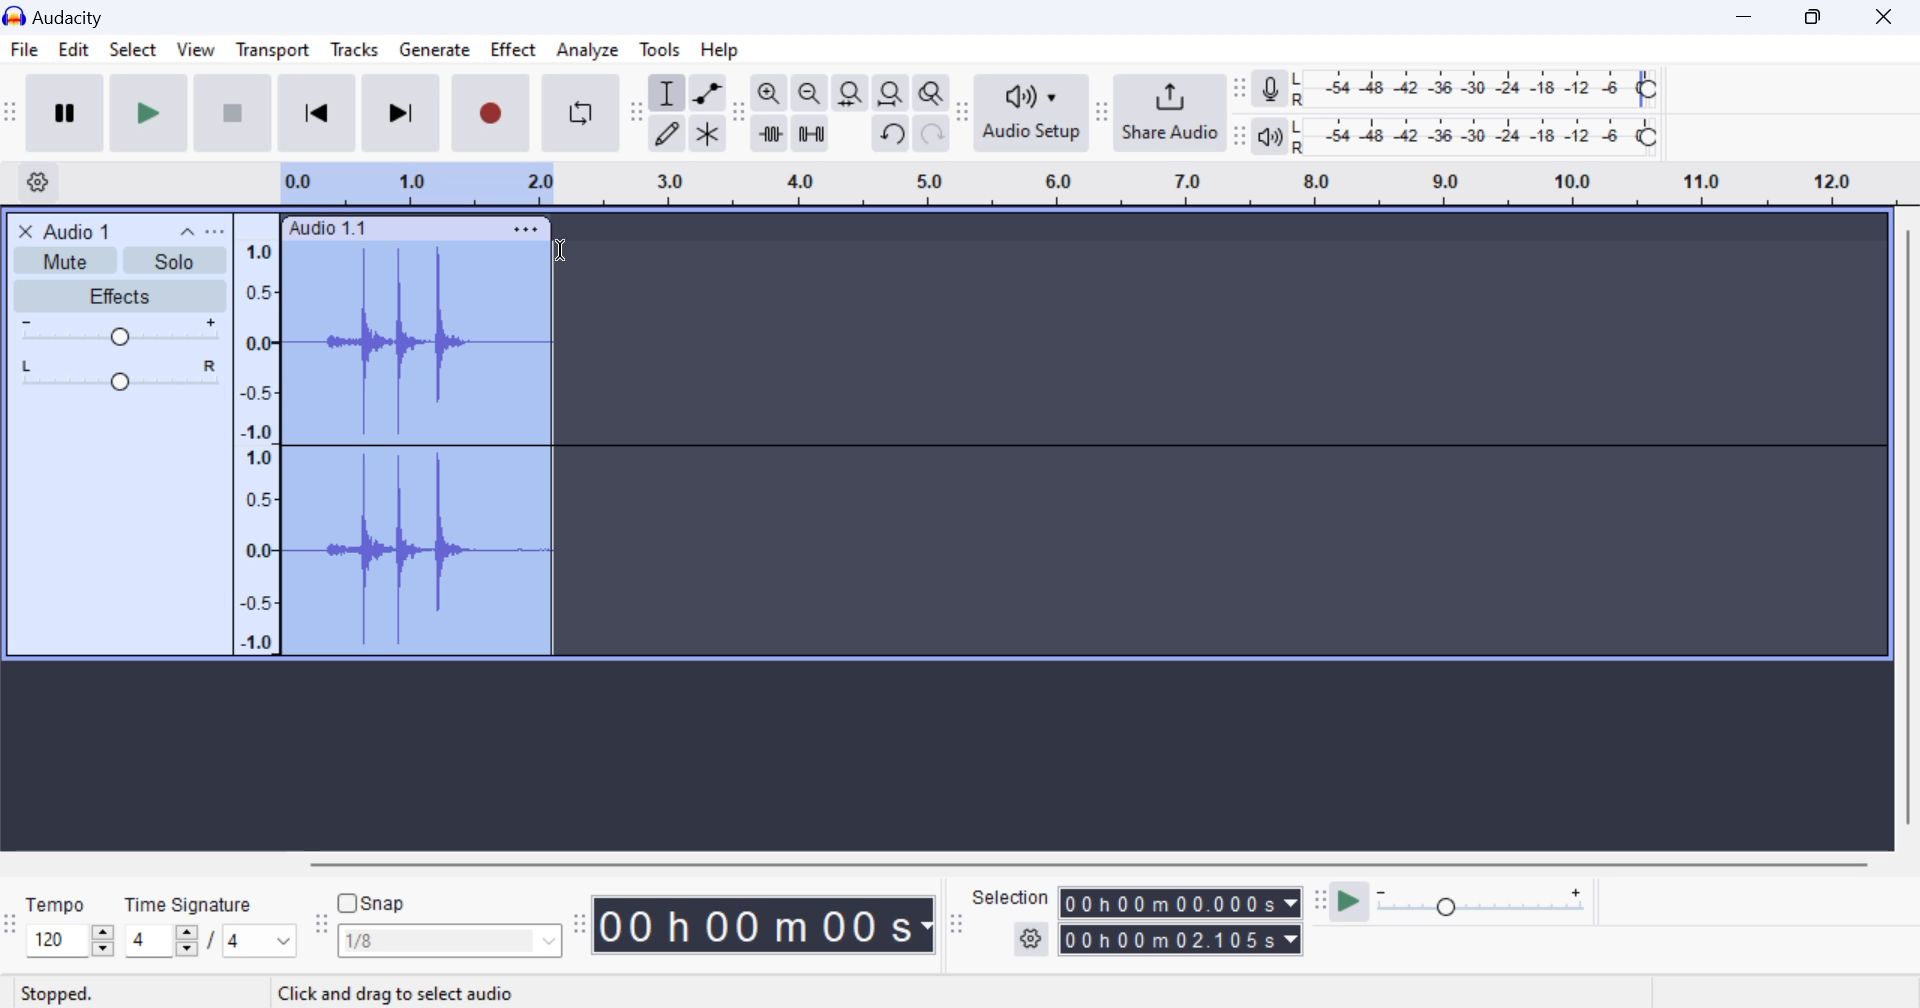 The height and width of the screenshot is (1008, 1920). What do you see at coordinates (661, 48) in the screenshot?
I see `Tools` at bounding box center [661, 48].